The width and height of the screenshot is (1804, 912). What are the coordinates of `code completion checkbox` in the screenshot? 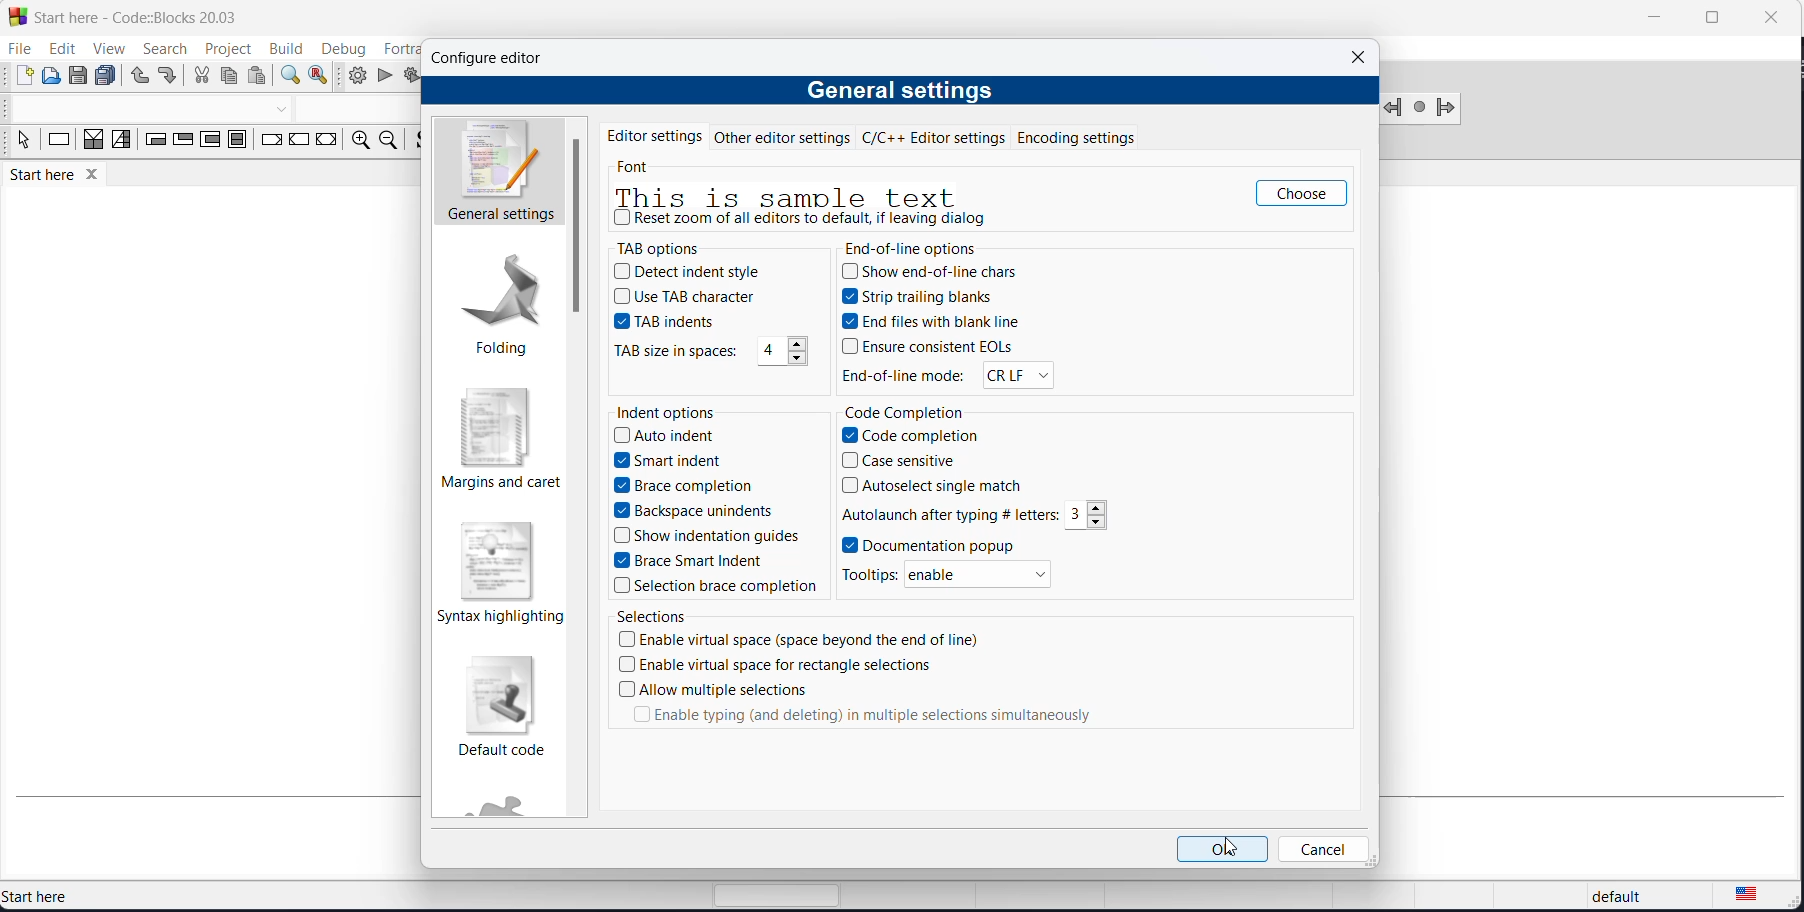 It's located at (921, 436).